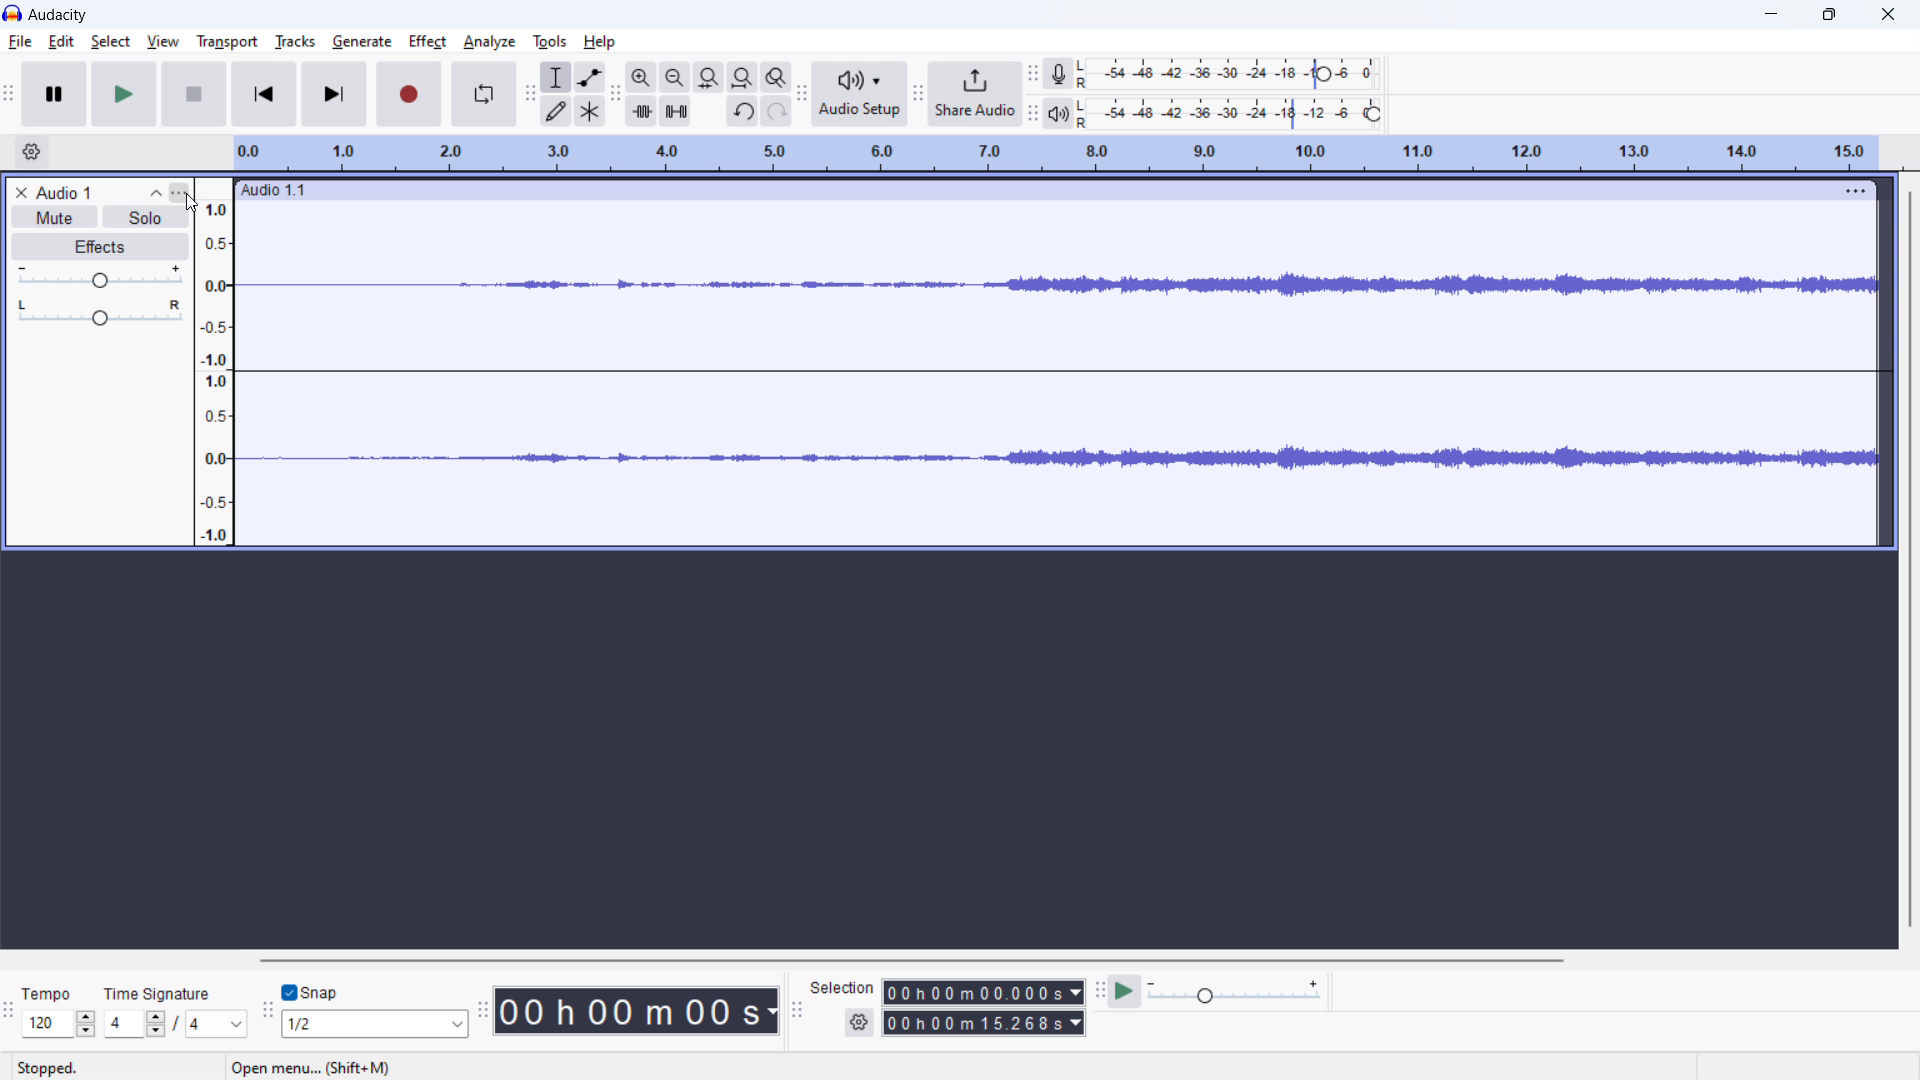  Describe the element at coordinates (1058, 152) in the screenshot. I see `timeline` at that location.